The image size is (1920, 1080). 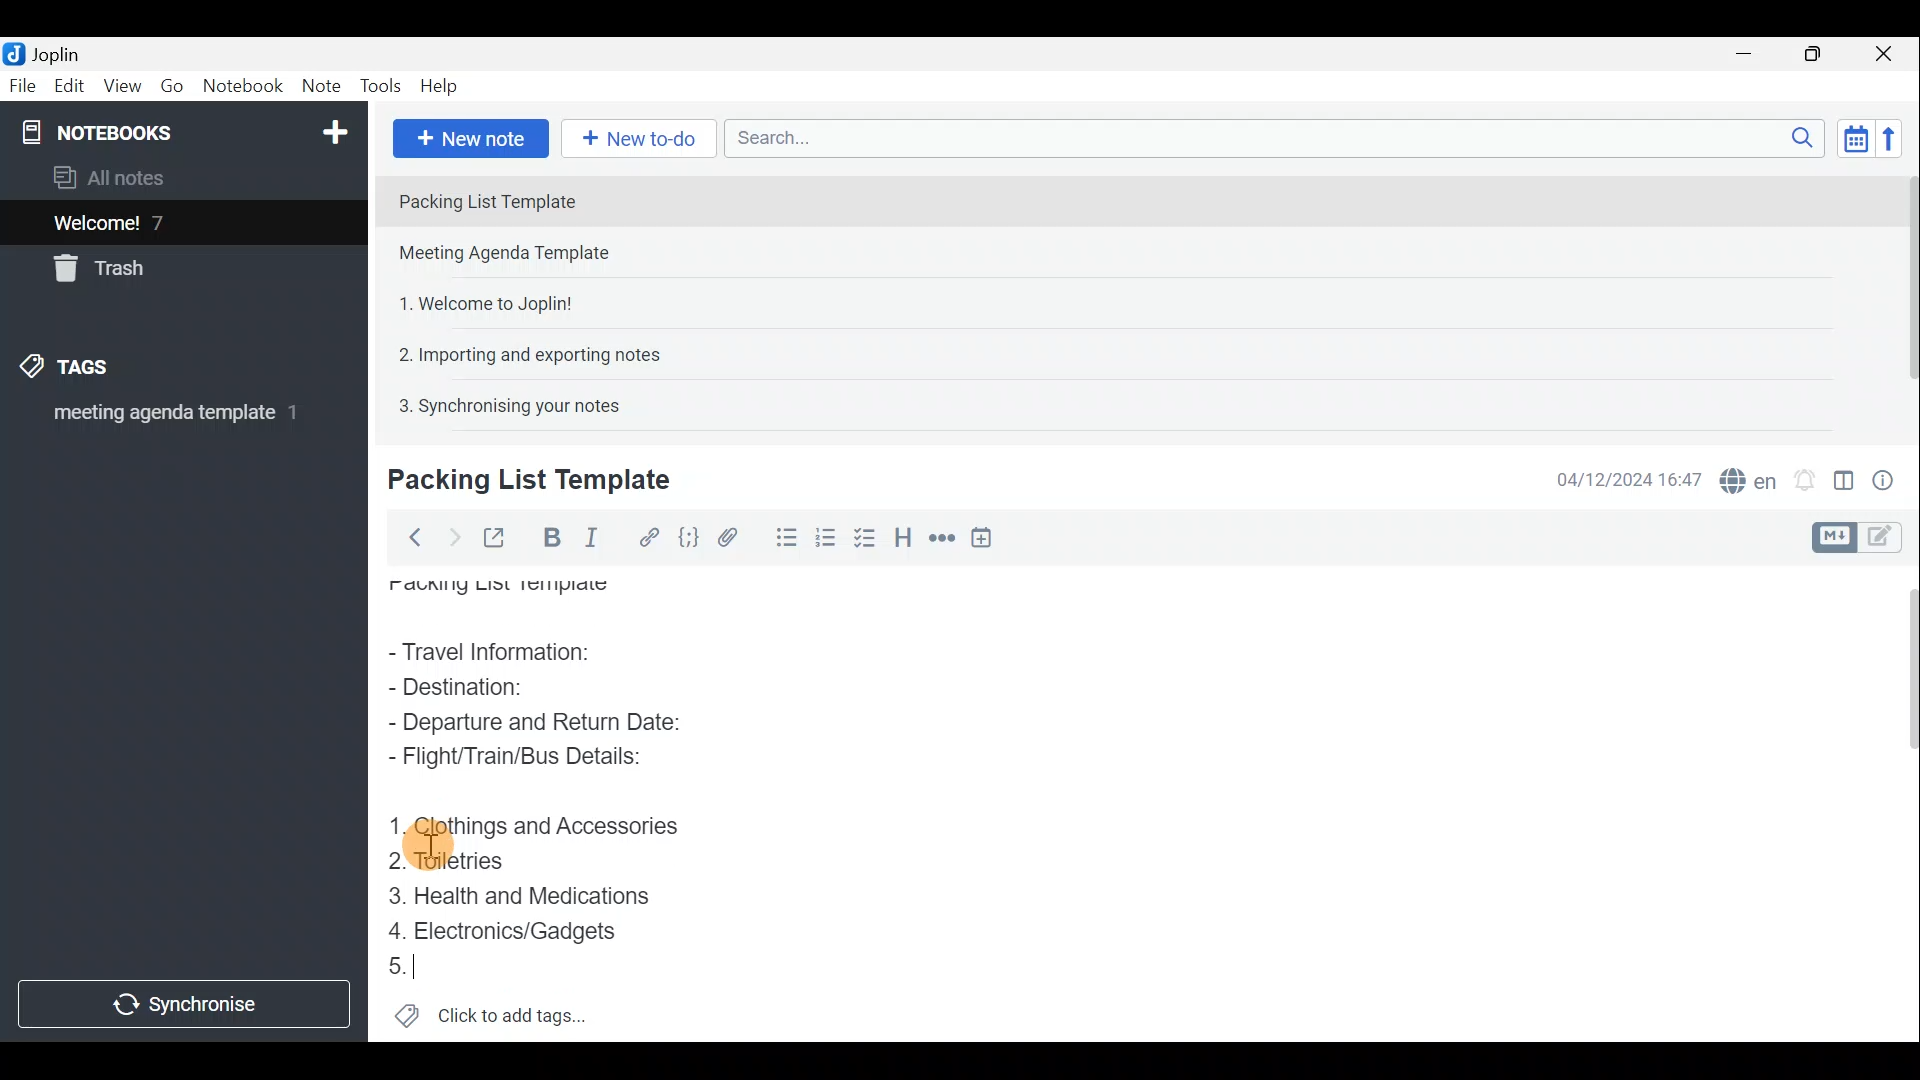 I want to click on Welcome, so click(x=153, y=222).